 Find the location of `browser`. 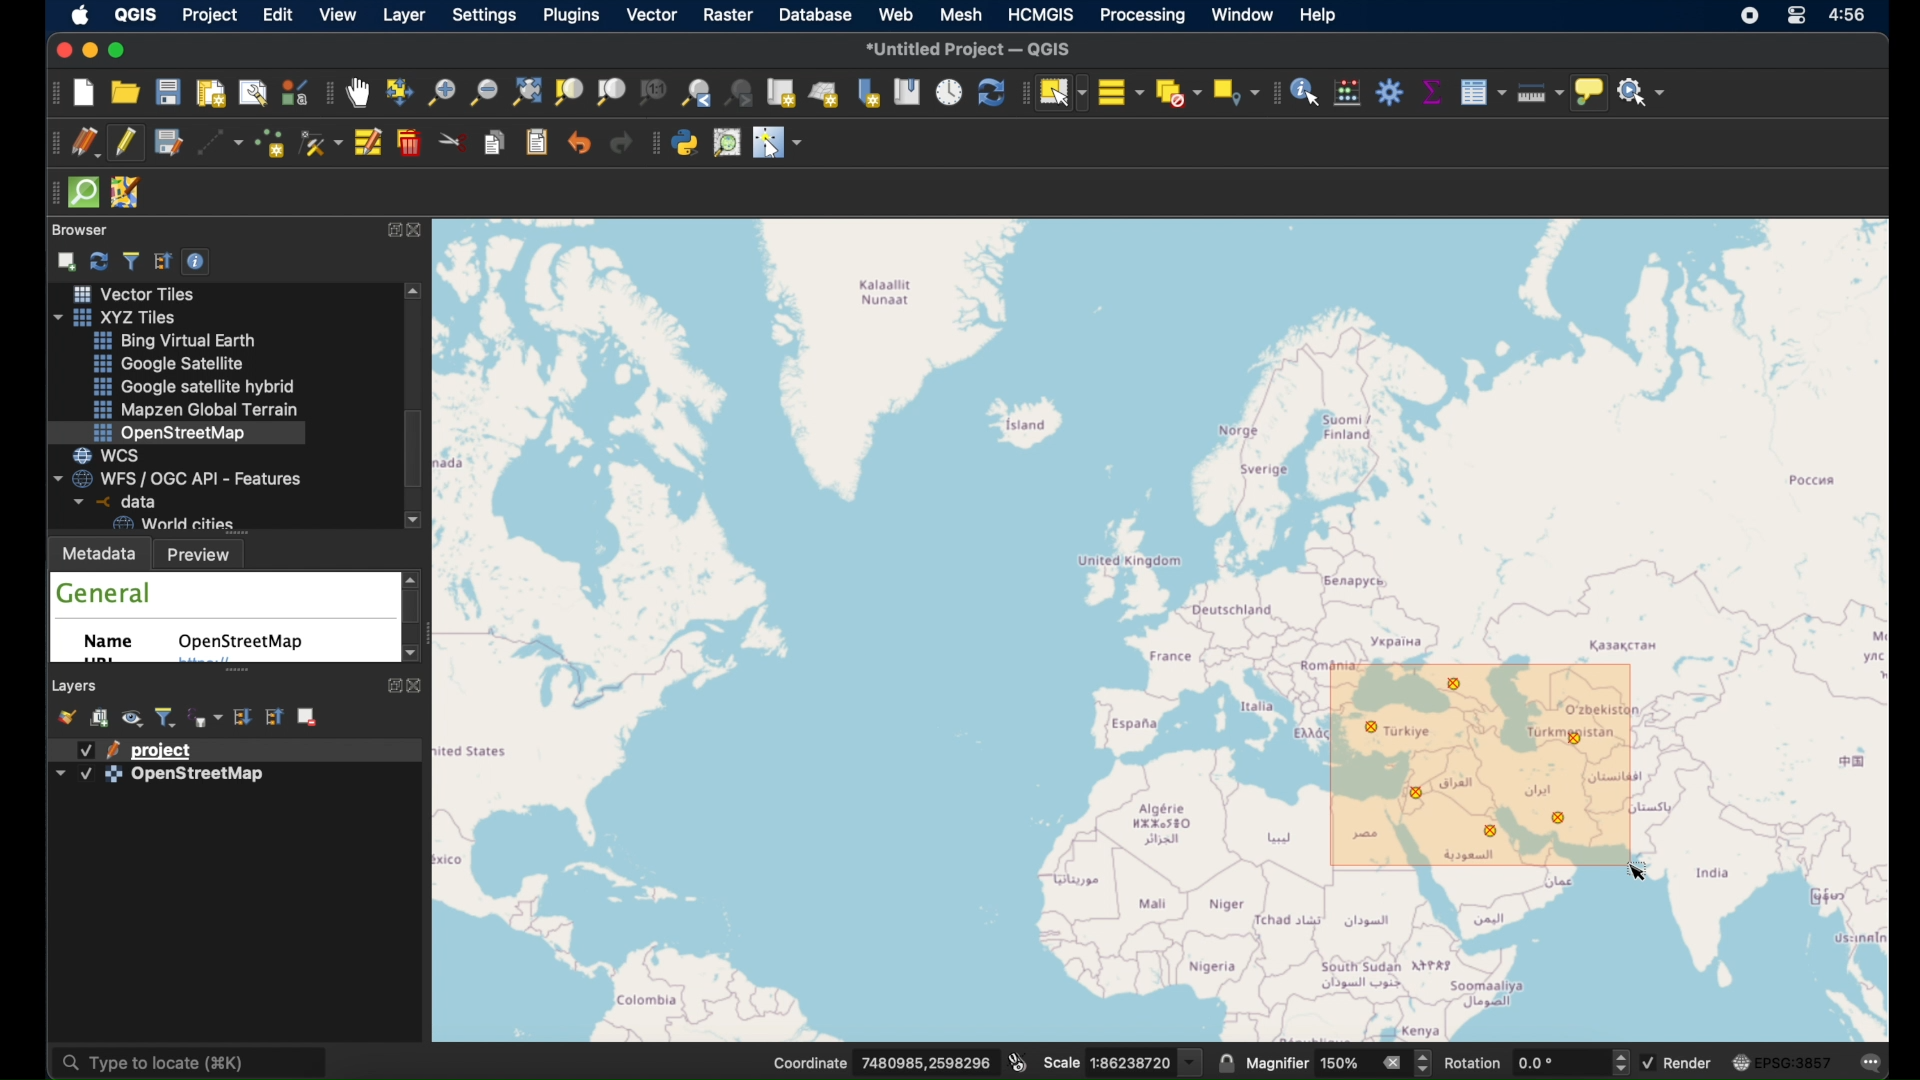

browser is located at coordinates (80, 230).